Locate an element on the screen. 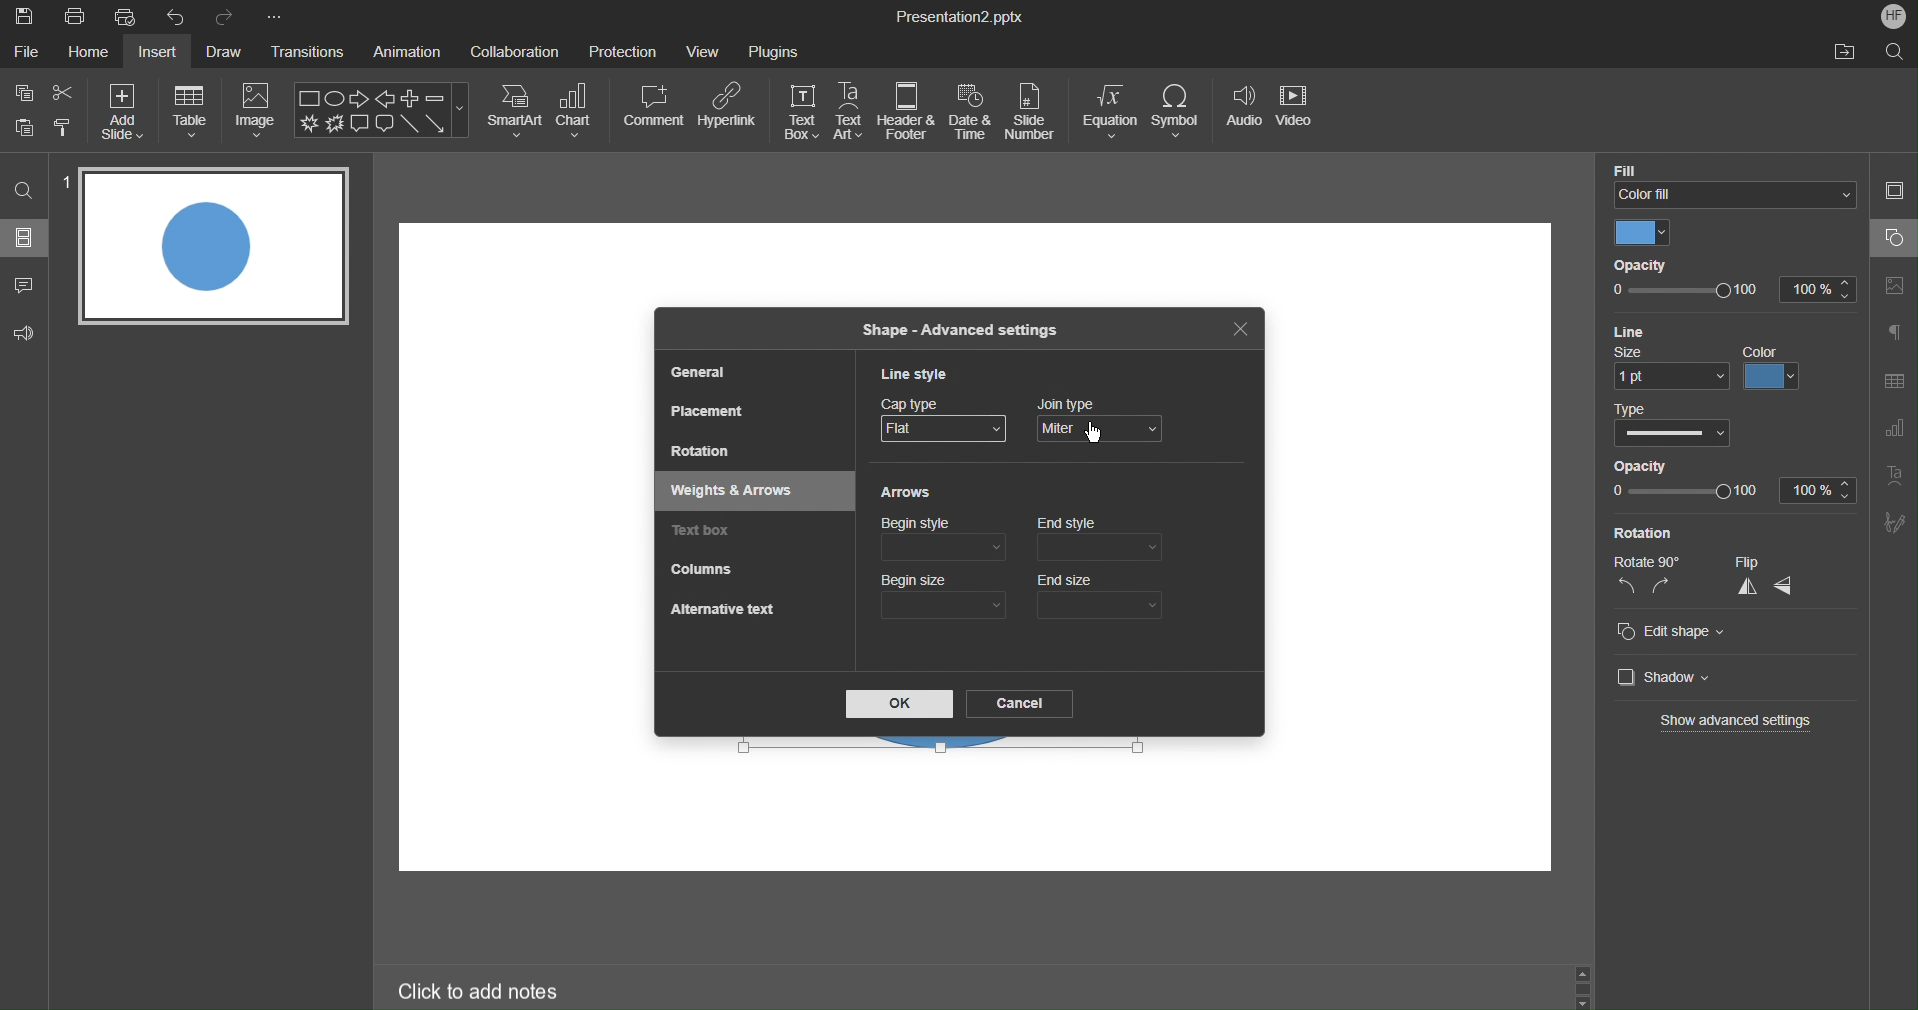 This screenshot has height=1010, width=1918. workspace is located at coordinates (959, 262).